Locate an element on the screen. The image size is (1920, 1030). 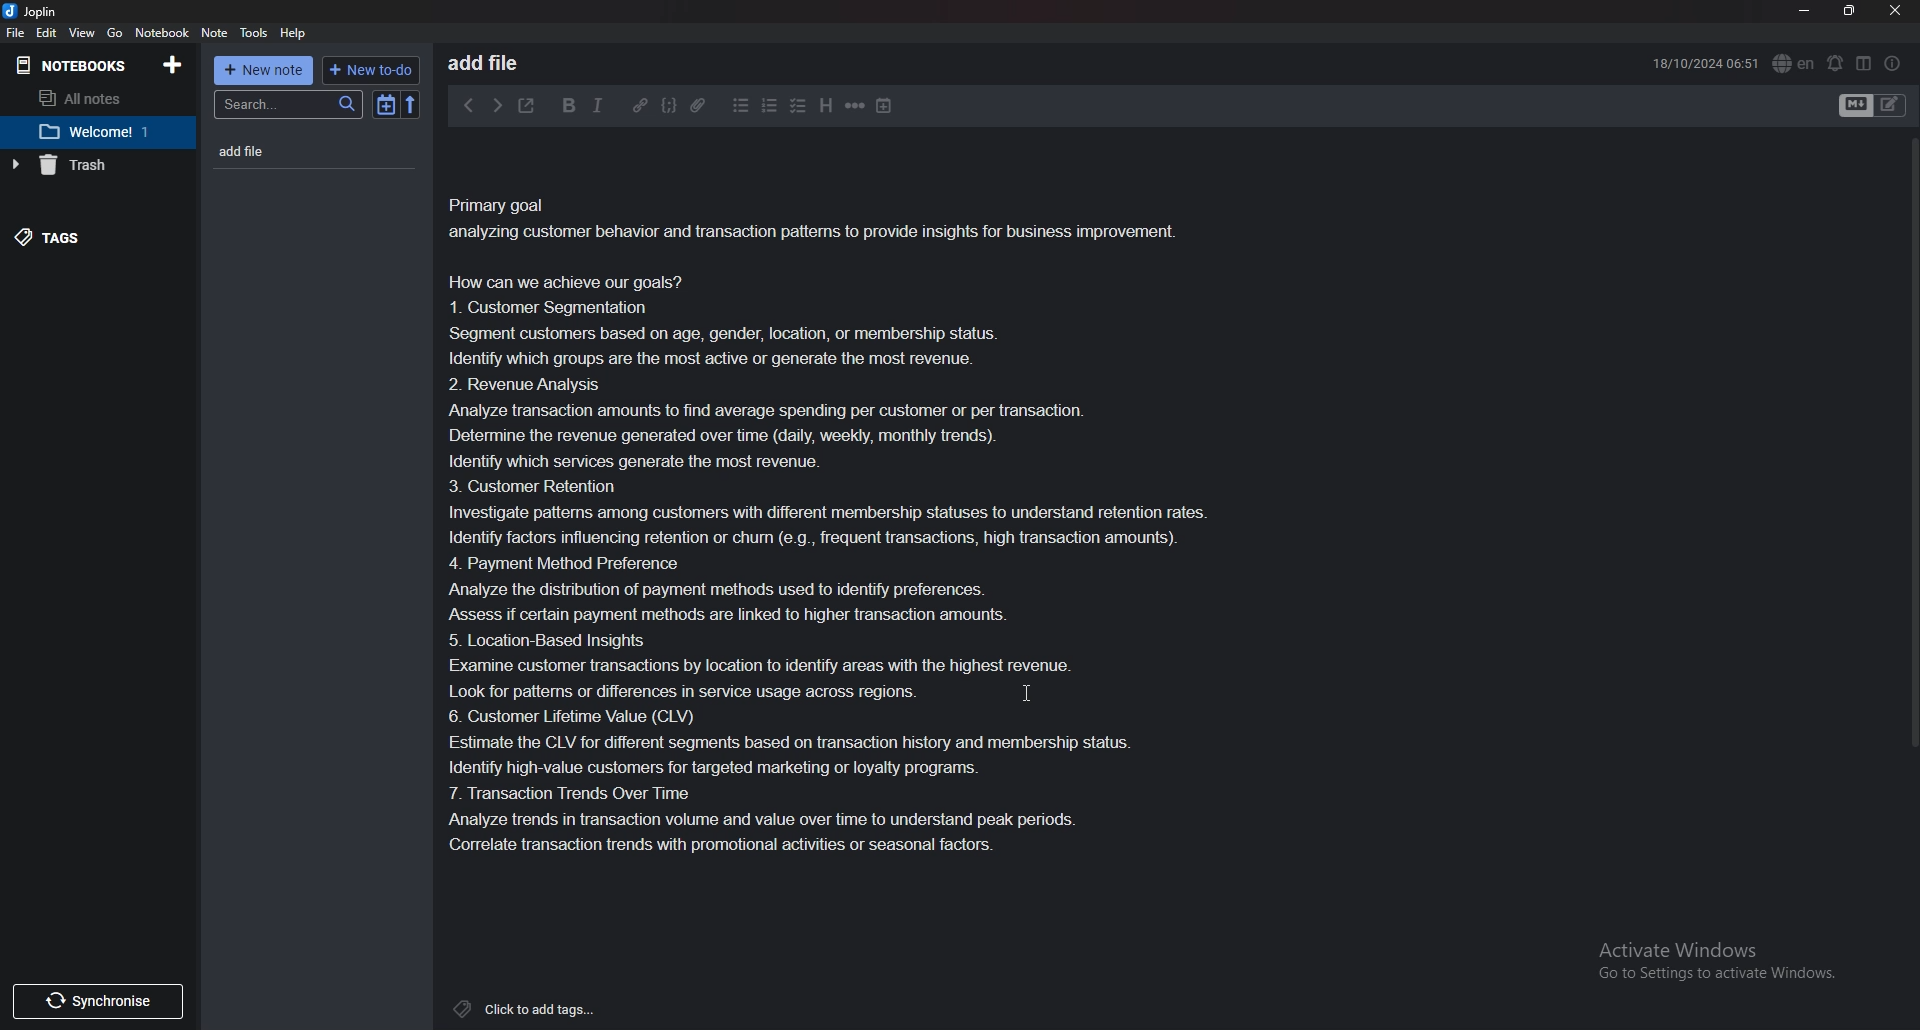
Bold is located at coordinates (570, 106).